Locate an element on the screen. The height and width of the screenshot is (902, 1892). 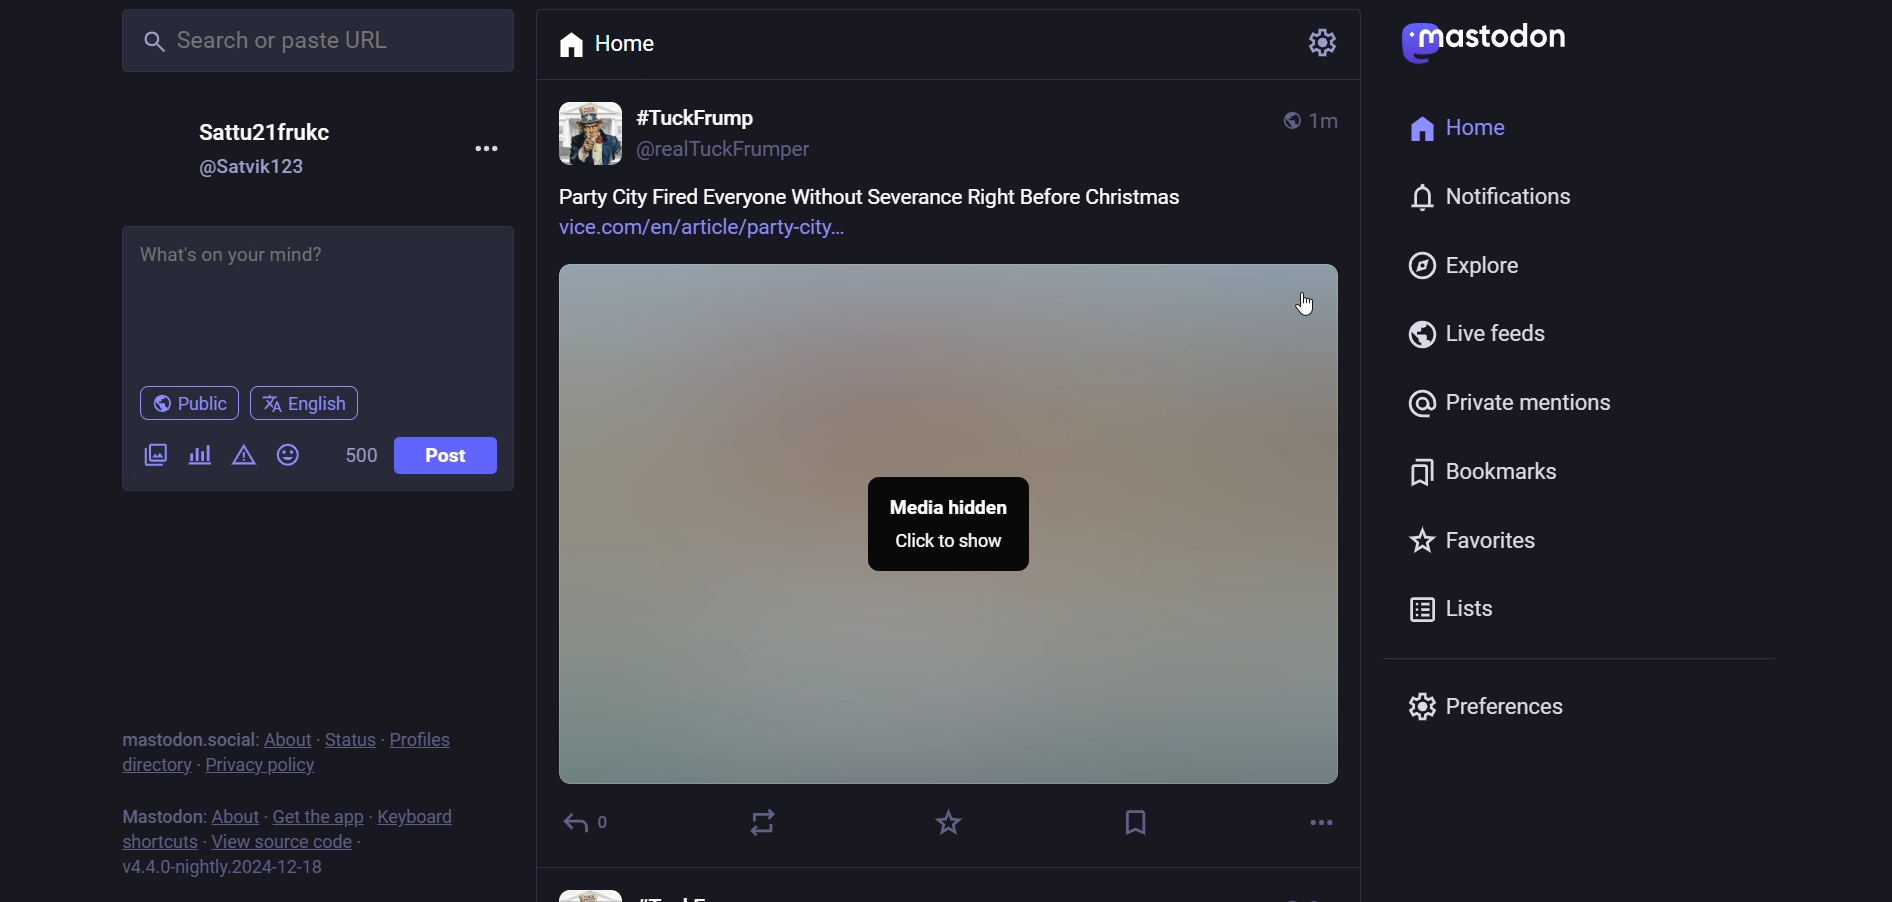
Keyboard is located at coordinates (417, 814).